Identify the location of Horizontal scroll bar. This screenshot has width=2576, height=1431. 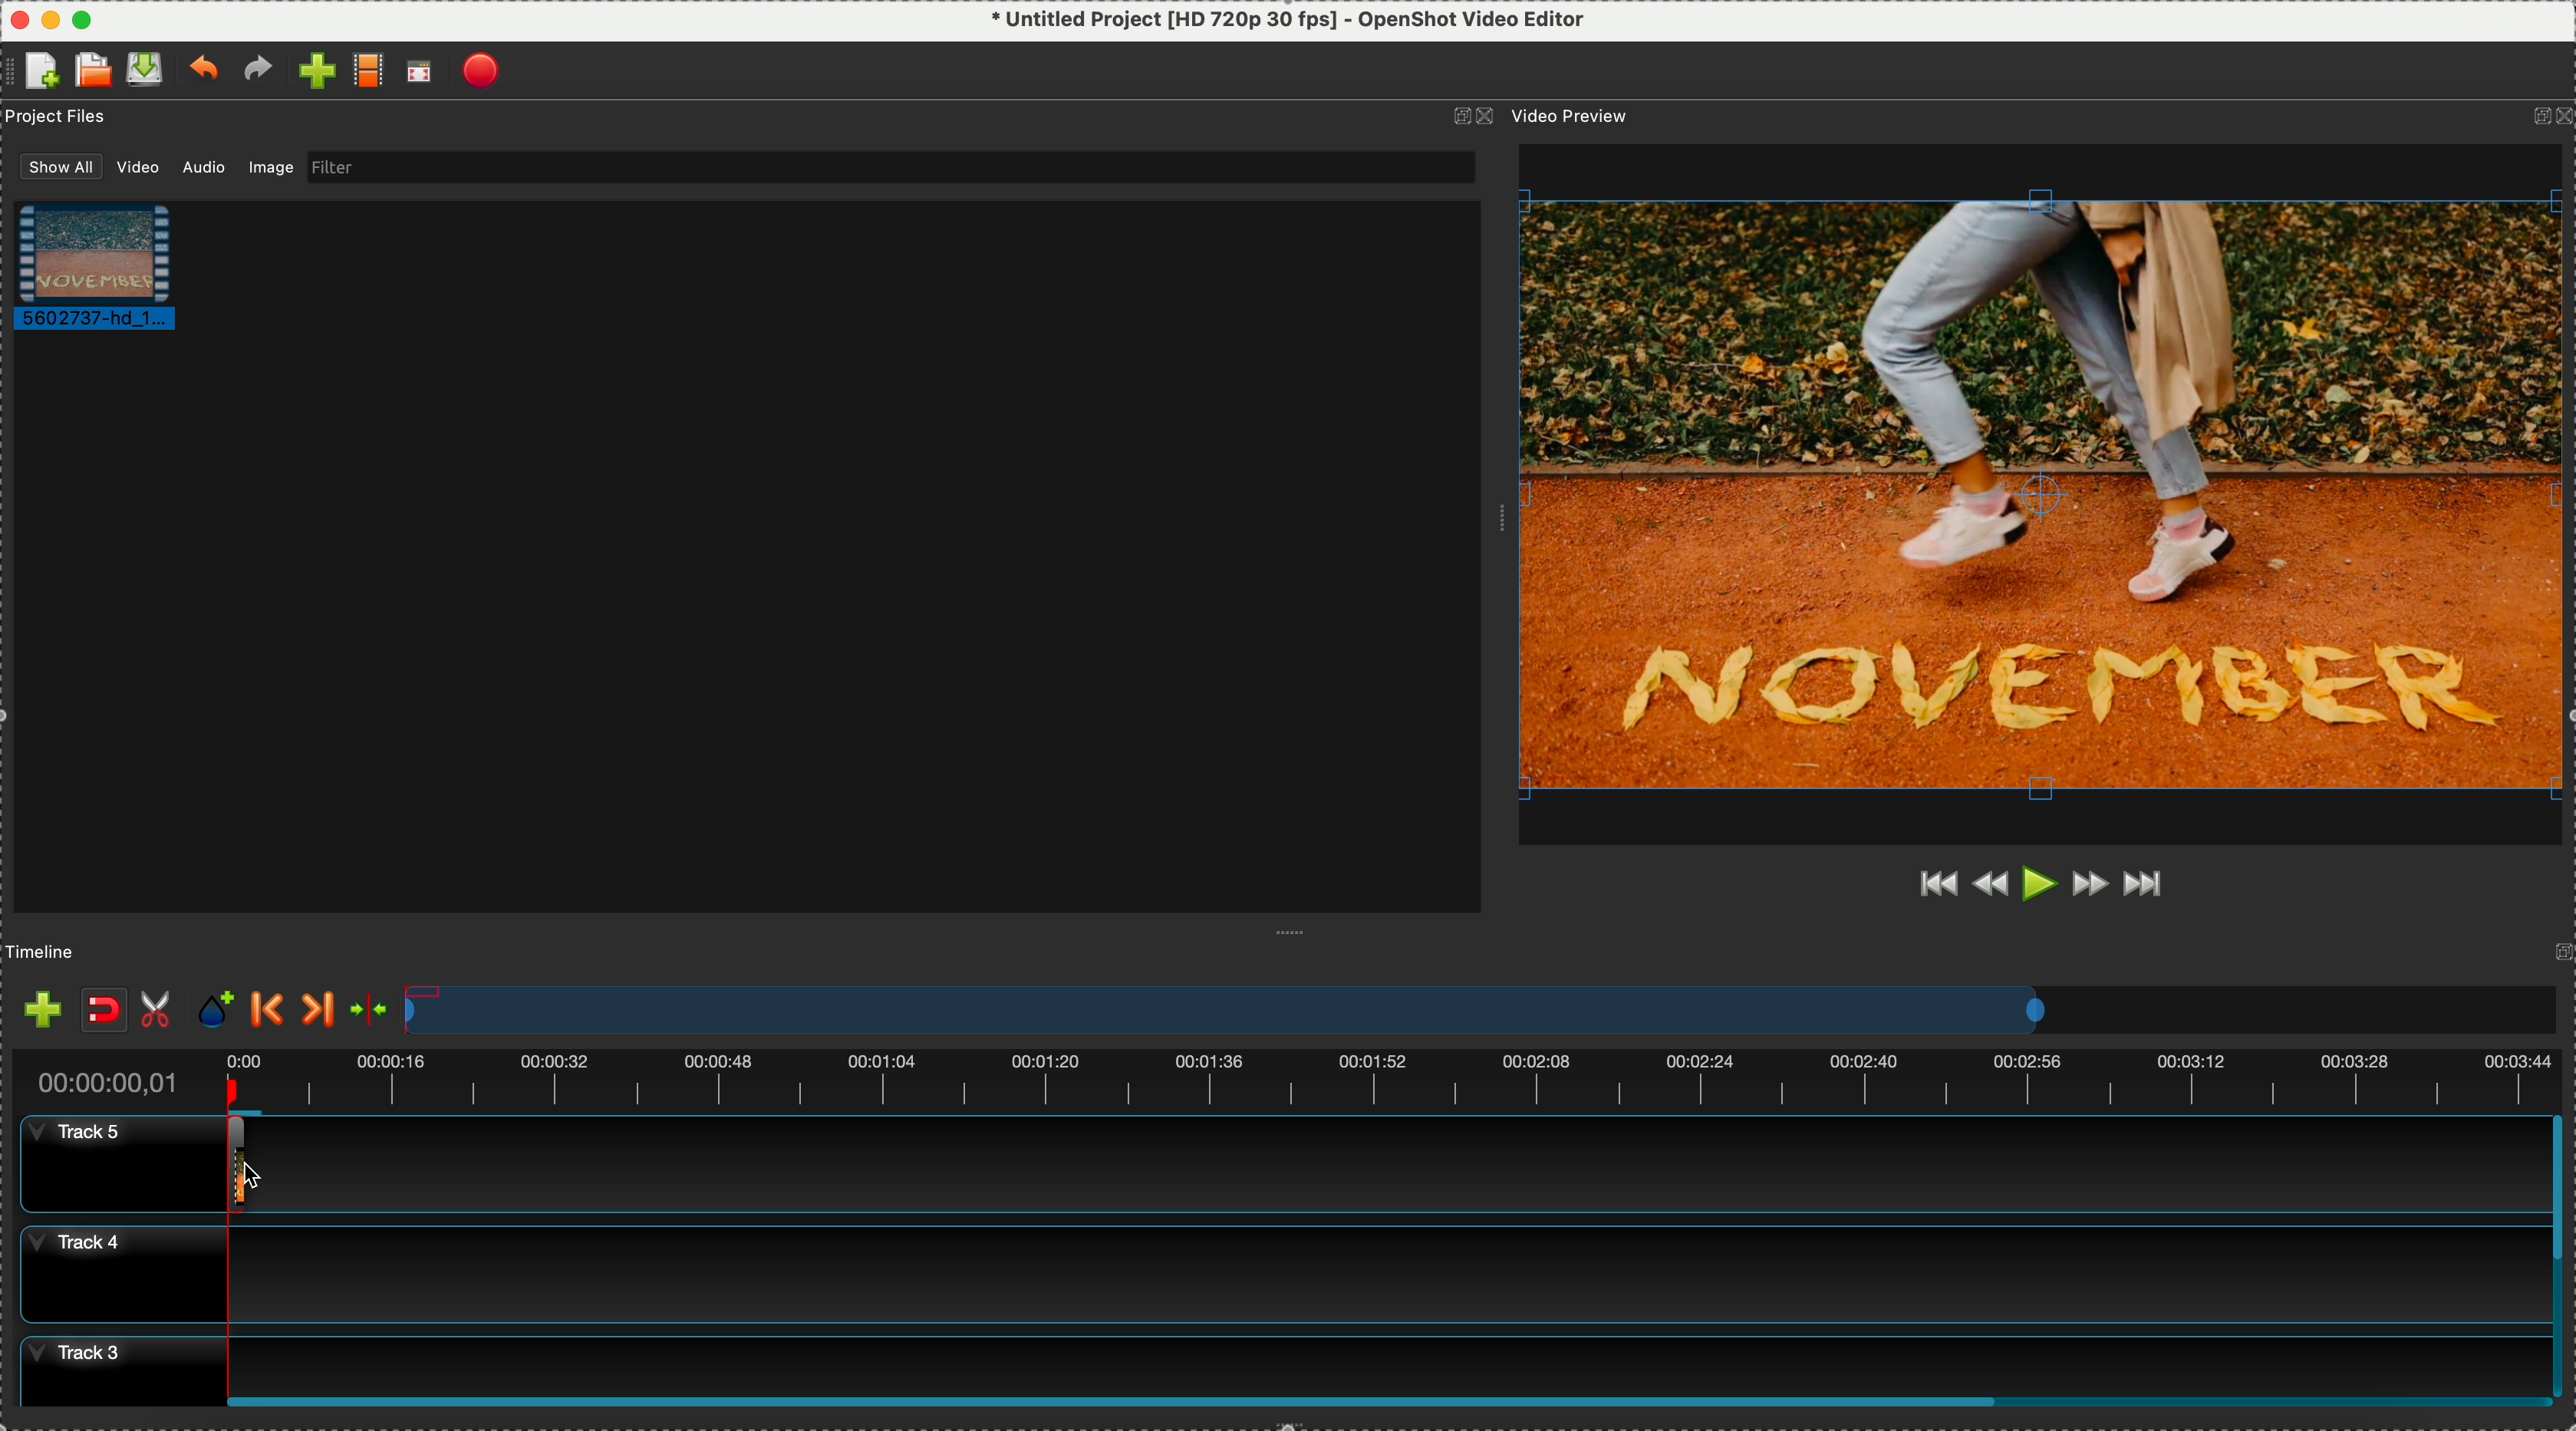
(1389, 1402).